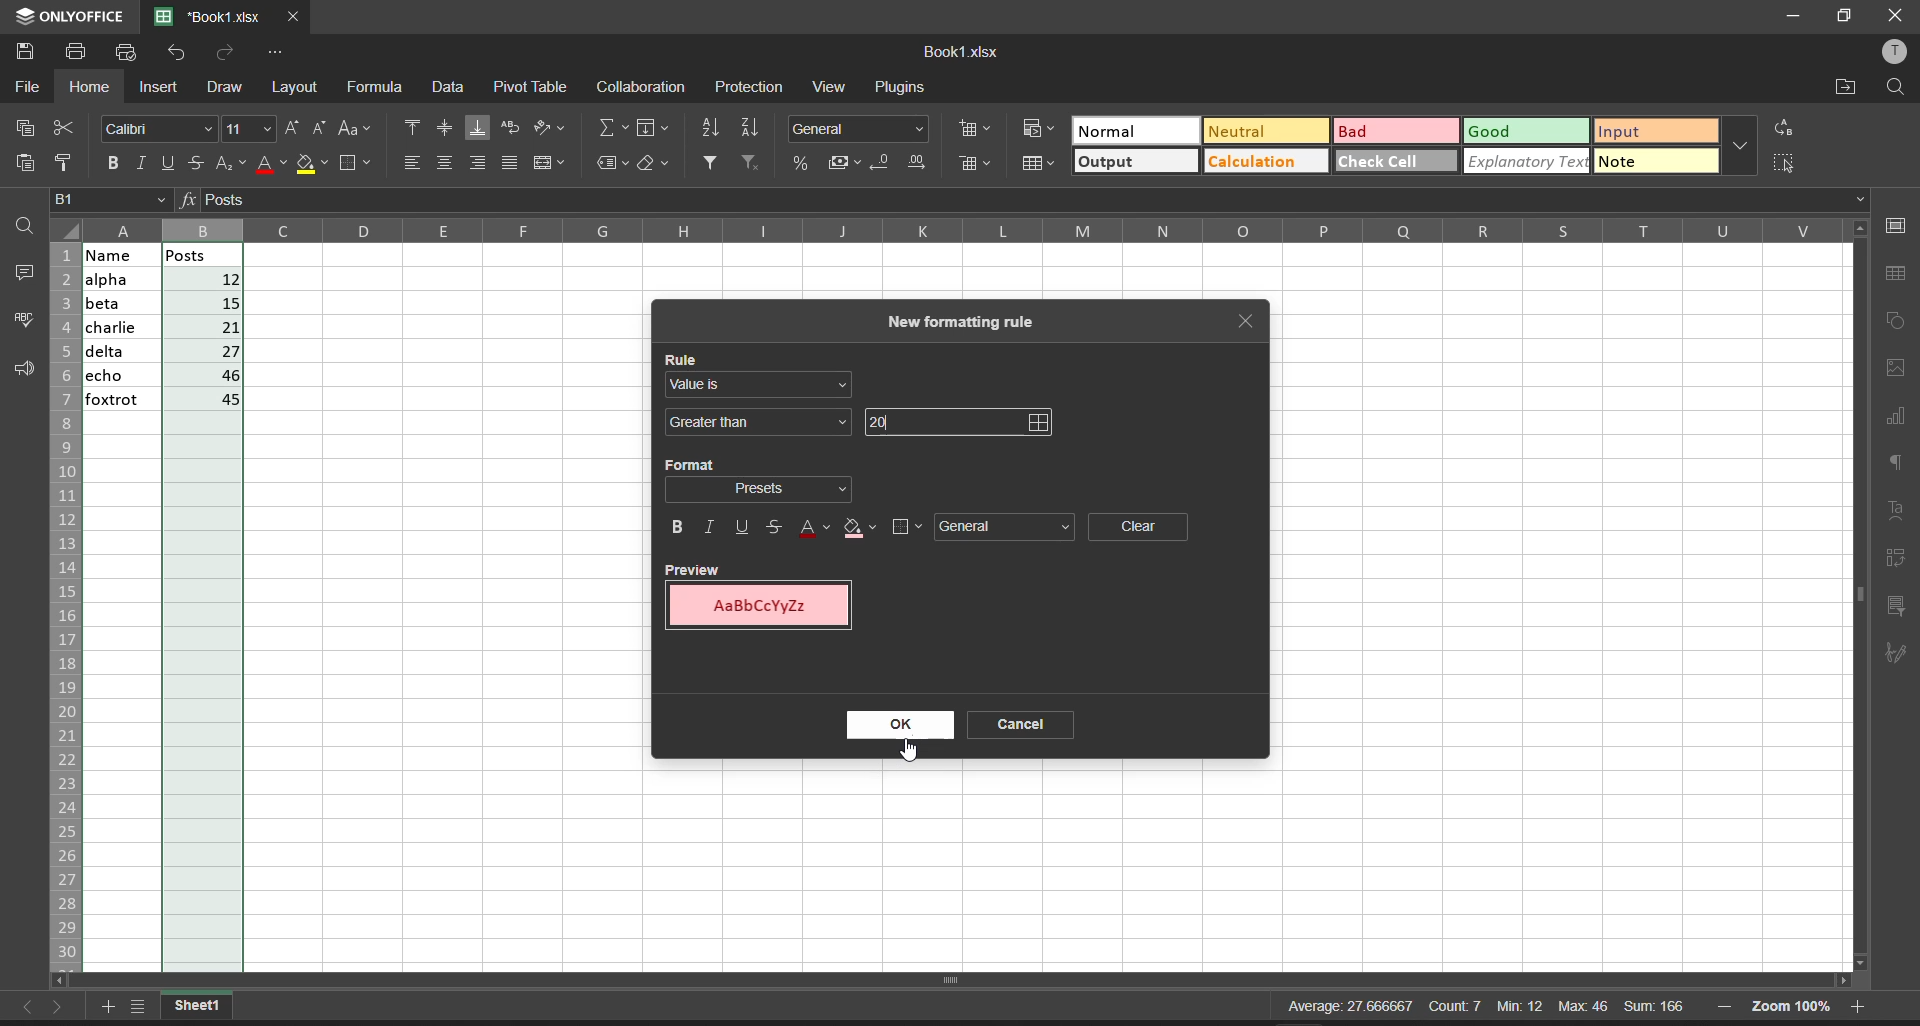  What do you see at coordinates (1900, 509) in the screenshot?
I see `text settings` at bounding box center [1900, 509].